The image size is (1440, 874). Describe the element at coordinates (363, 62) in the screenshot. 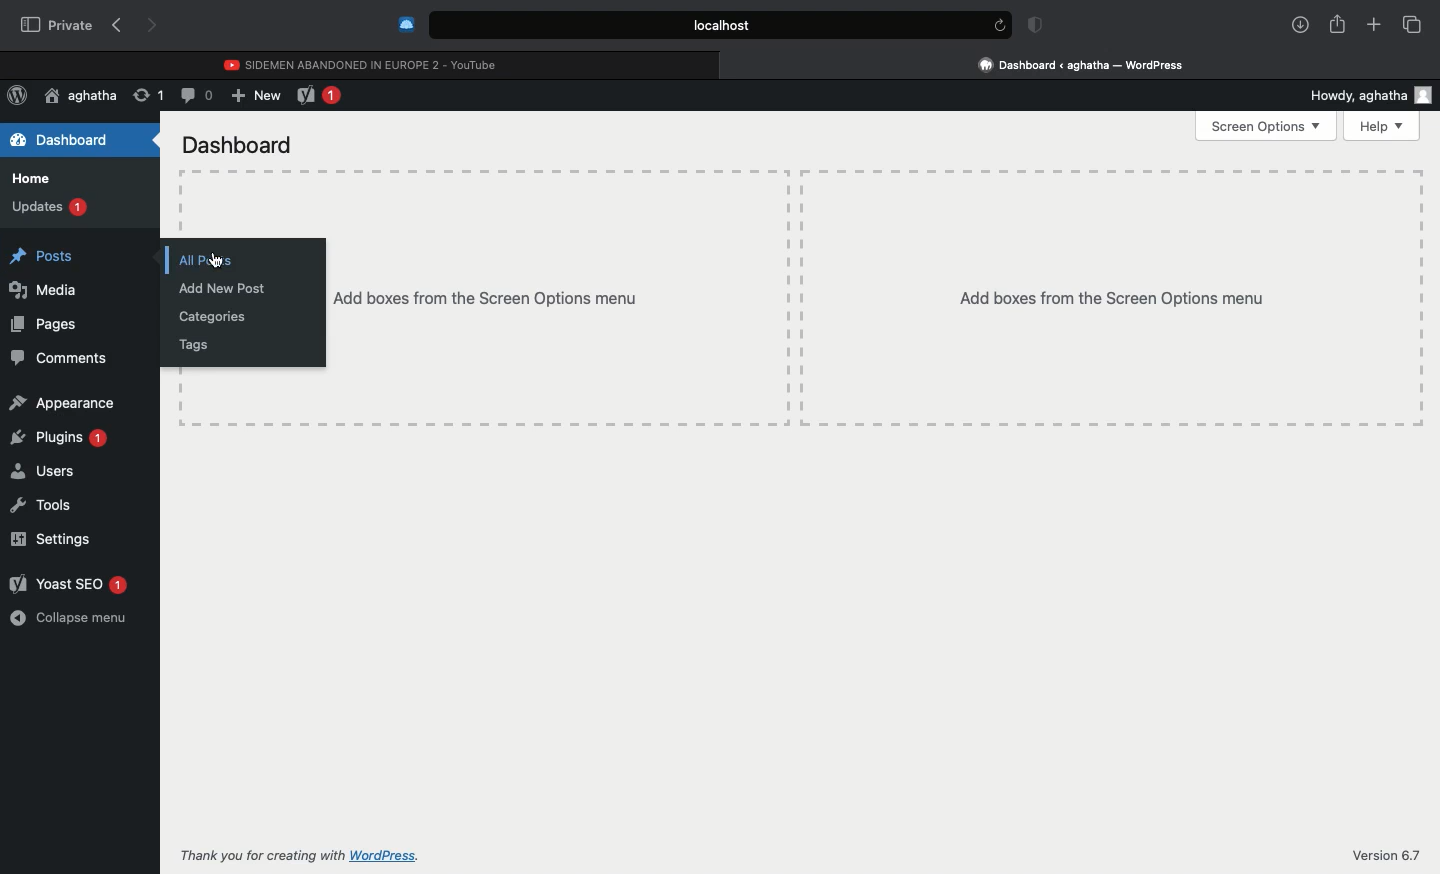

I see `Youtube` at that location.